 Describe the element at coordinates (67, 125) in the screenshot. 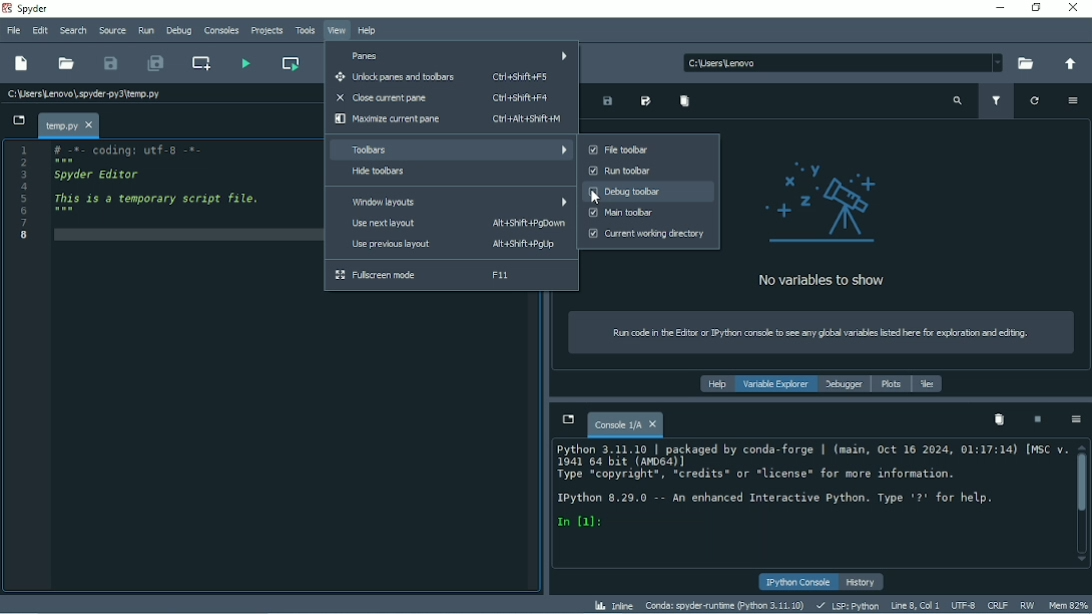

I see `File name` at that location.